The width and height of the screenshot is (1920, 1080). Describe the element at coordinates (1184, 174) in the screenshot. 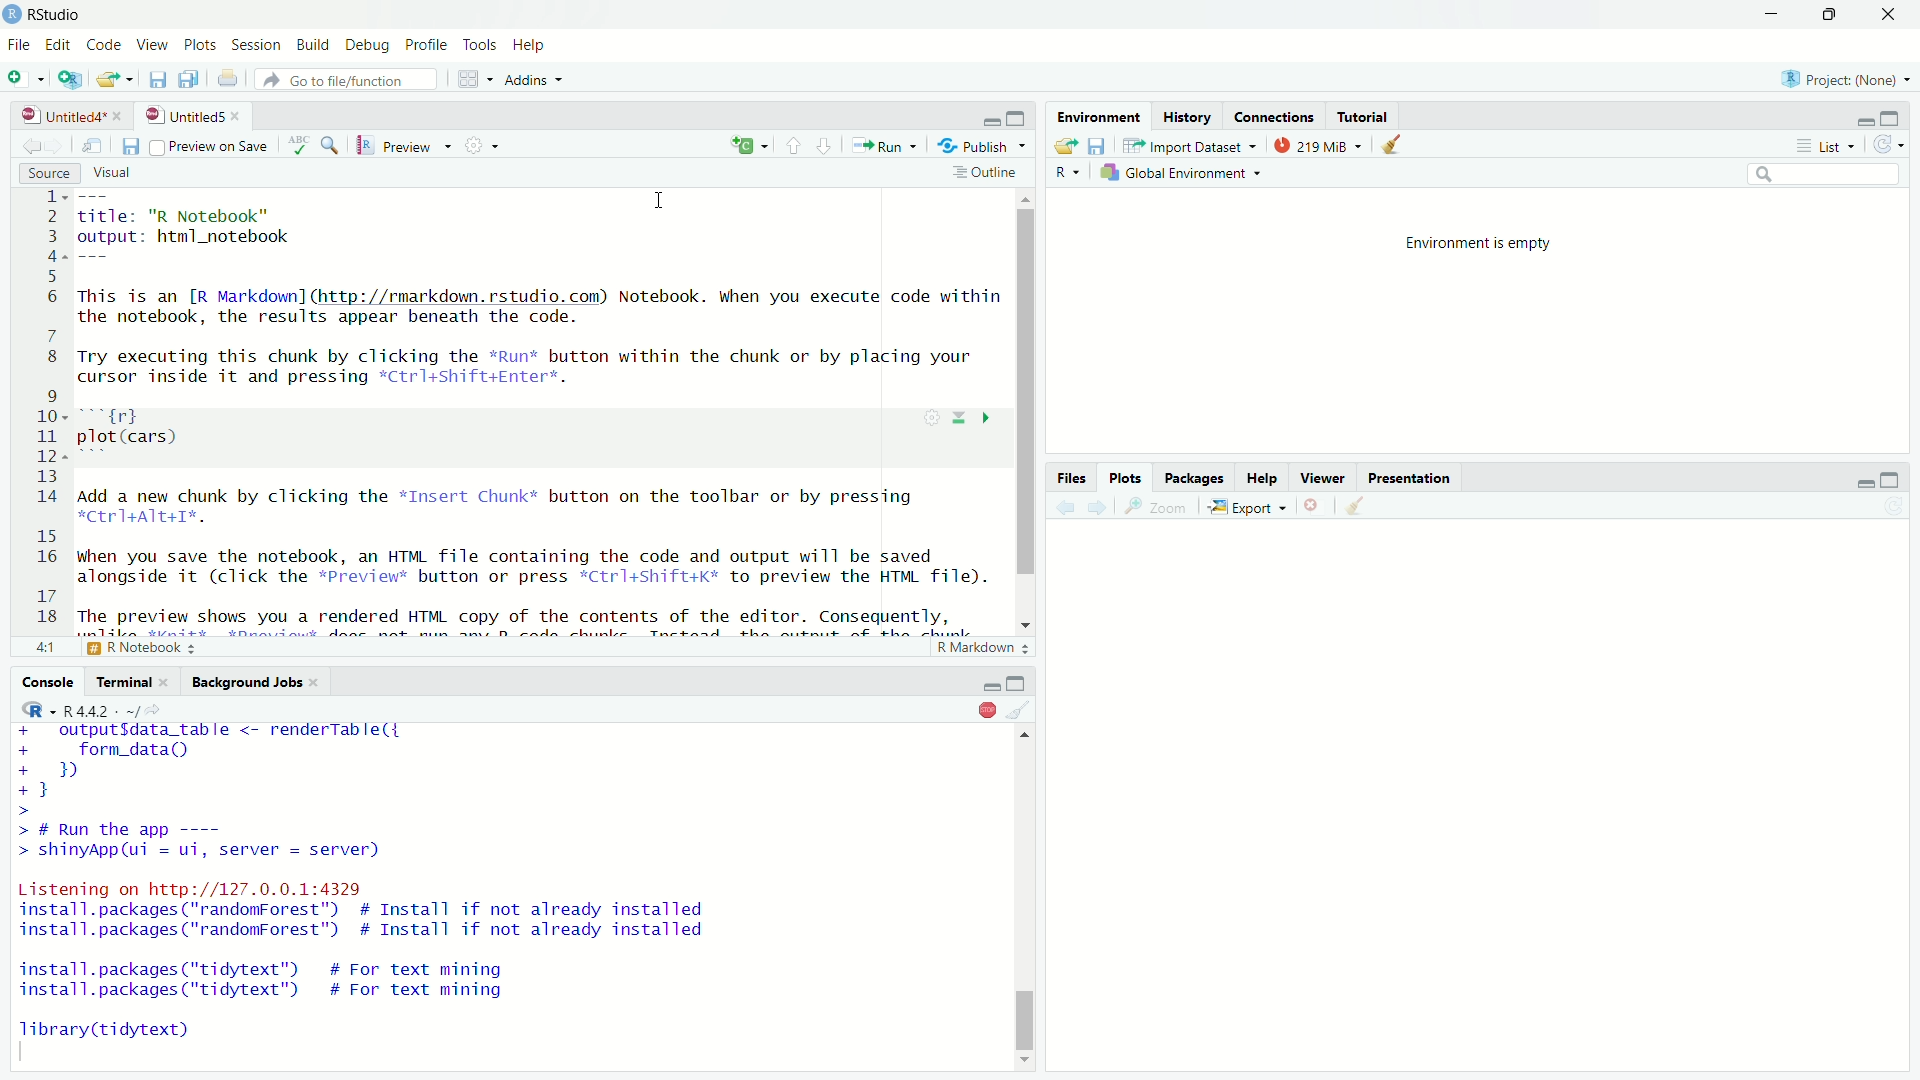

I see `global environment` at that location.